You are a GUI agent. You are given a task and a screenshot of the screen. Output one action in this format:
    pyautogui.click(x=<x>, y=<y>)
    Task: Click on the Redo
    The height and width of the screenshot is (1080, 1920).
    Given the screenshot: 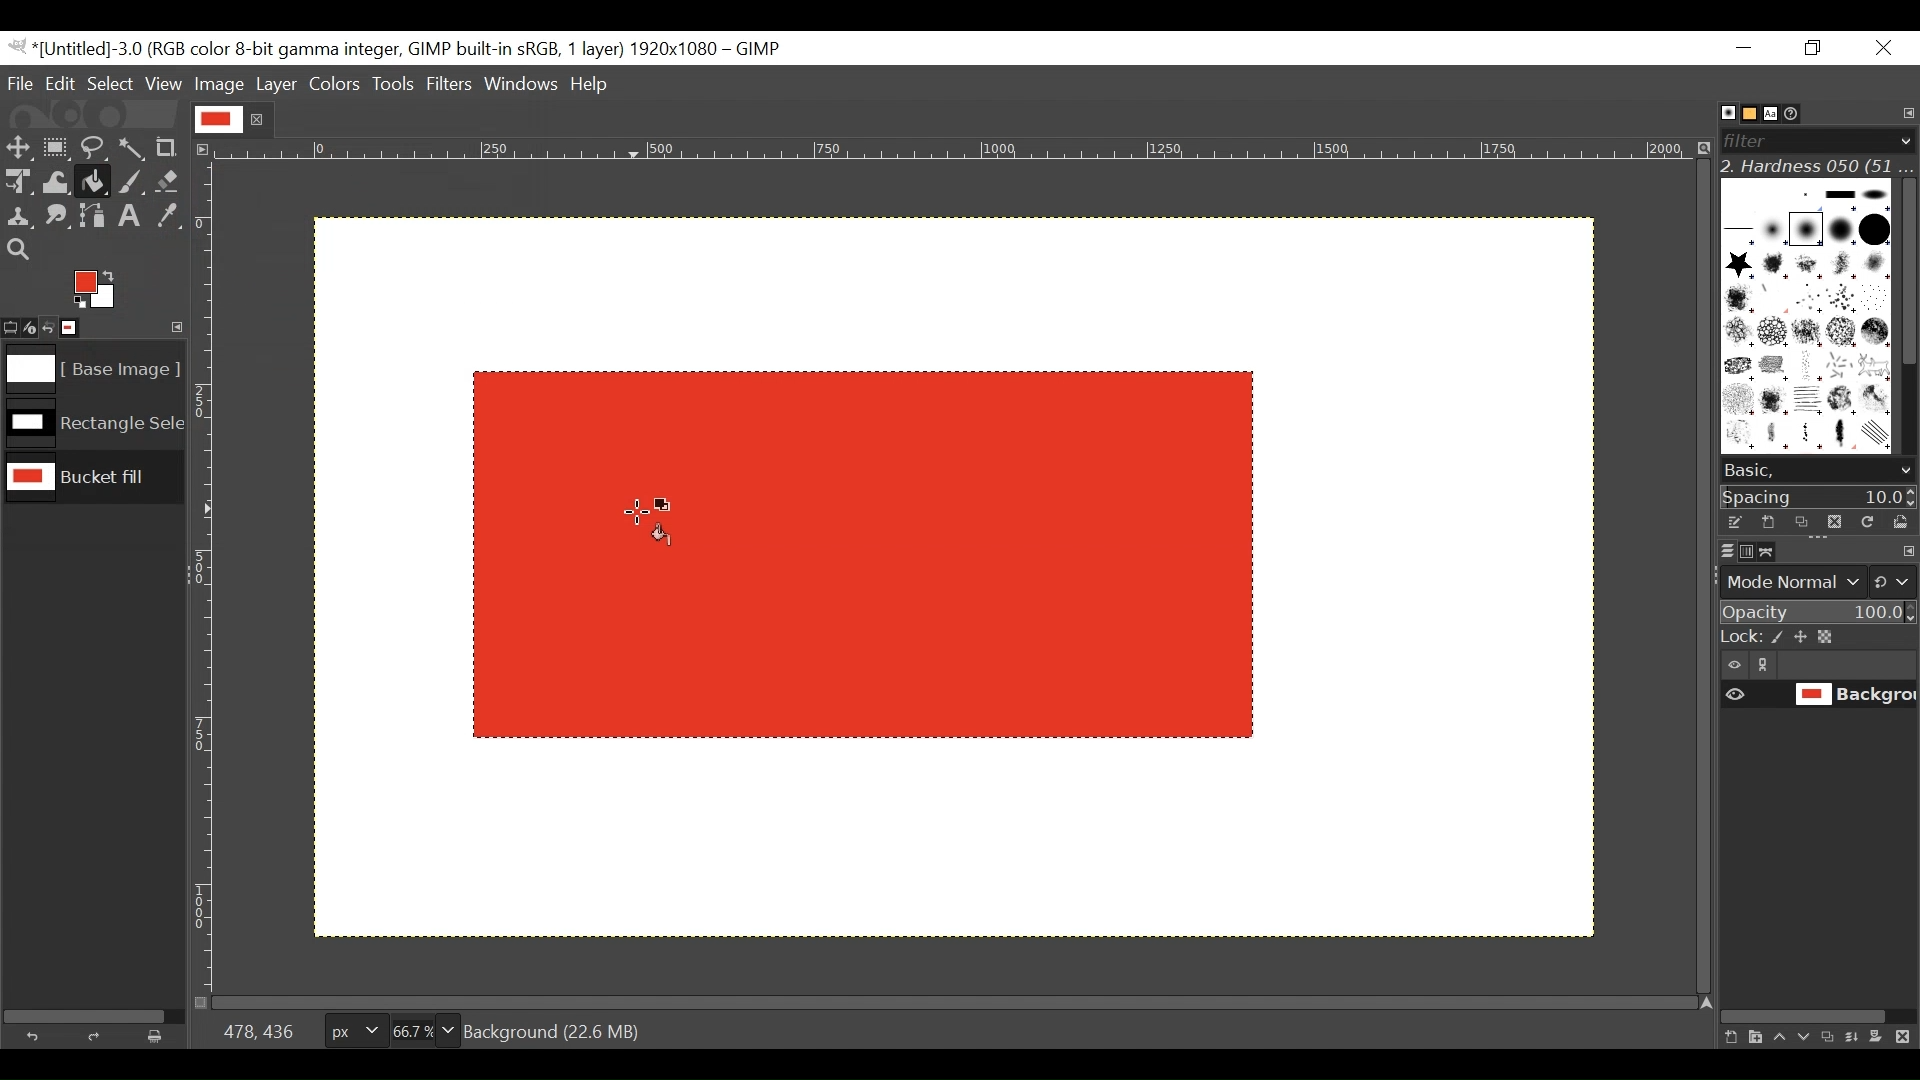 What is the action you would take?
    pyautogui.click(x=98, y=1036)
    